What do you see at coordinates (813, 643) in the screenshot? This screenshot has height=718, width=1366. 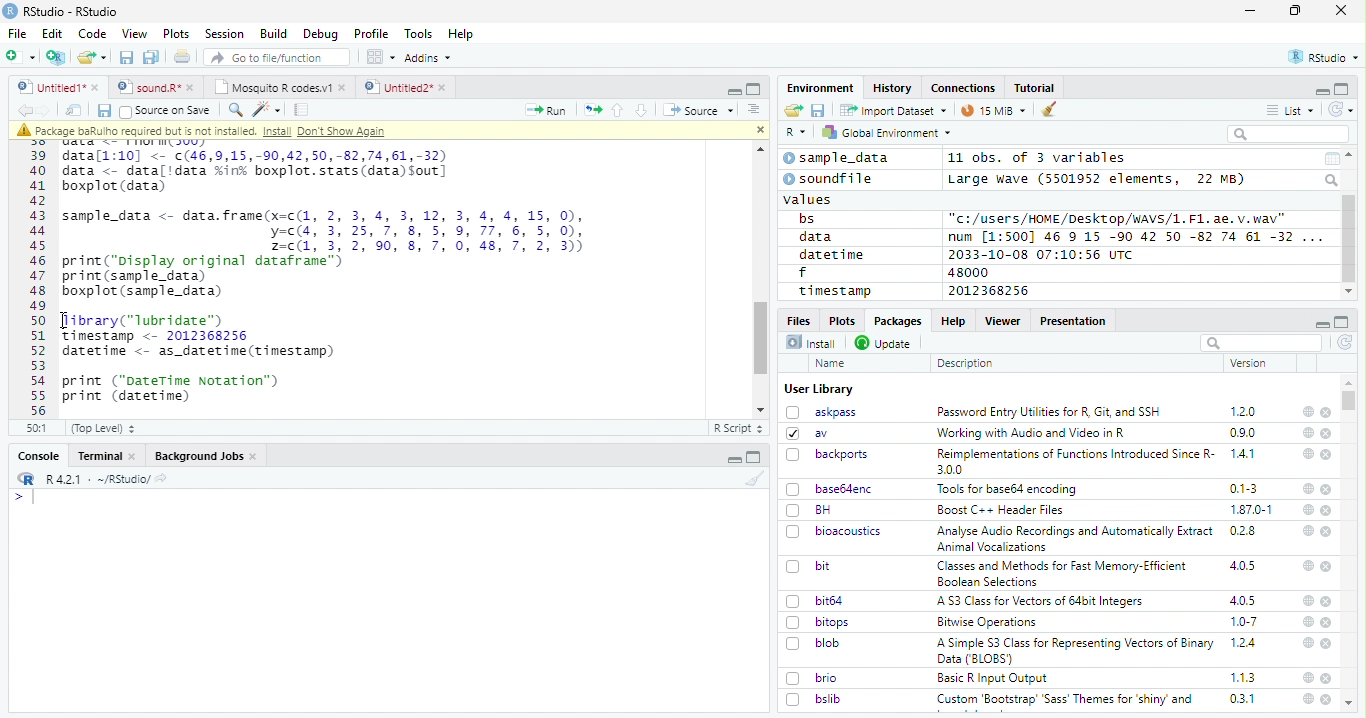 I see `blob` at bounding box center [813, 643].